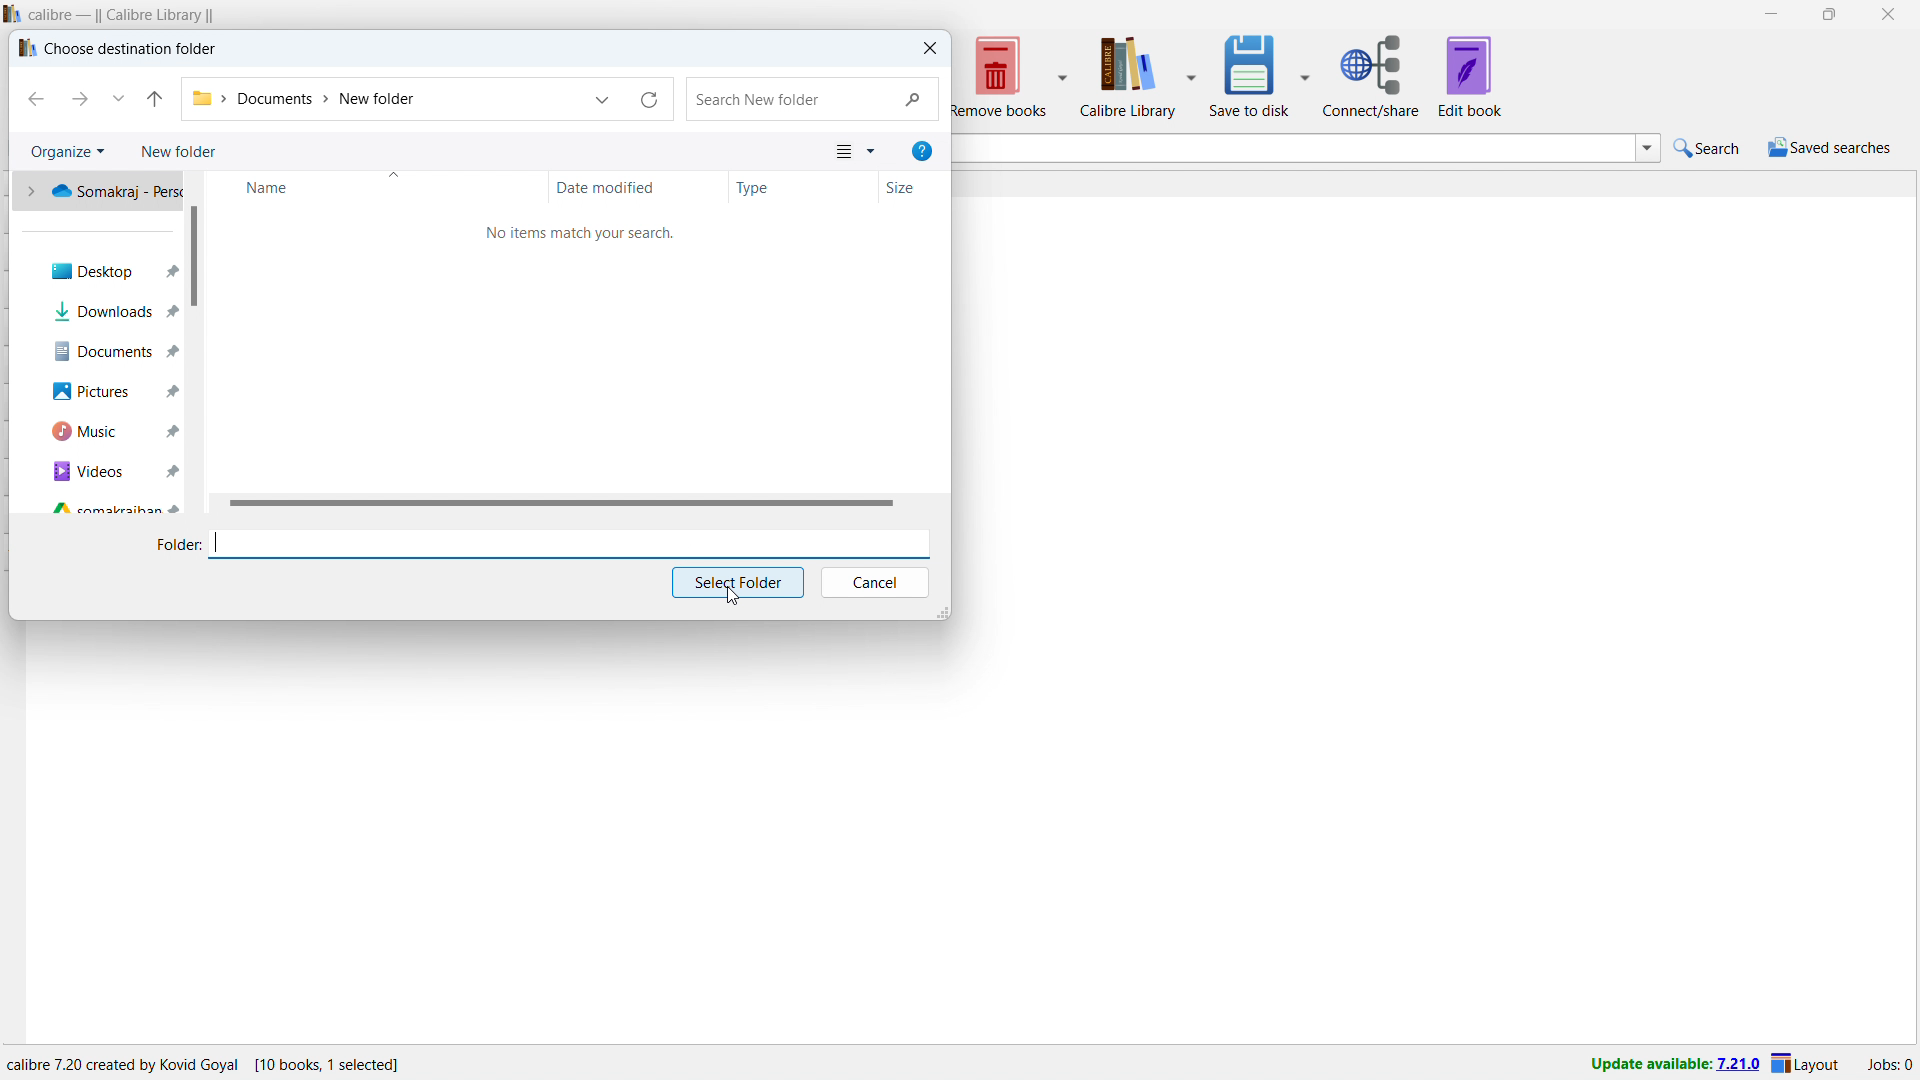 The image size is (1920, 1080). What do you see at coordinates (1827, 147) in the screenshot?
I see `saved search menu` at bounding box center [1827, 147].